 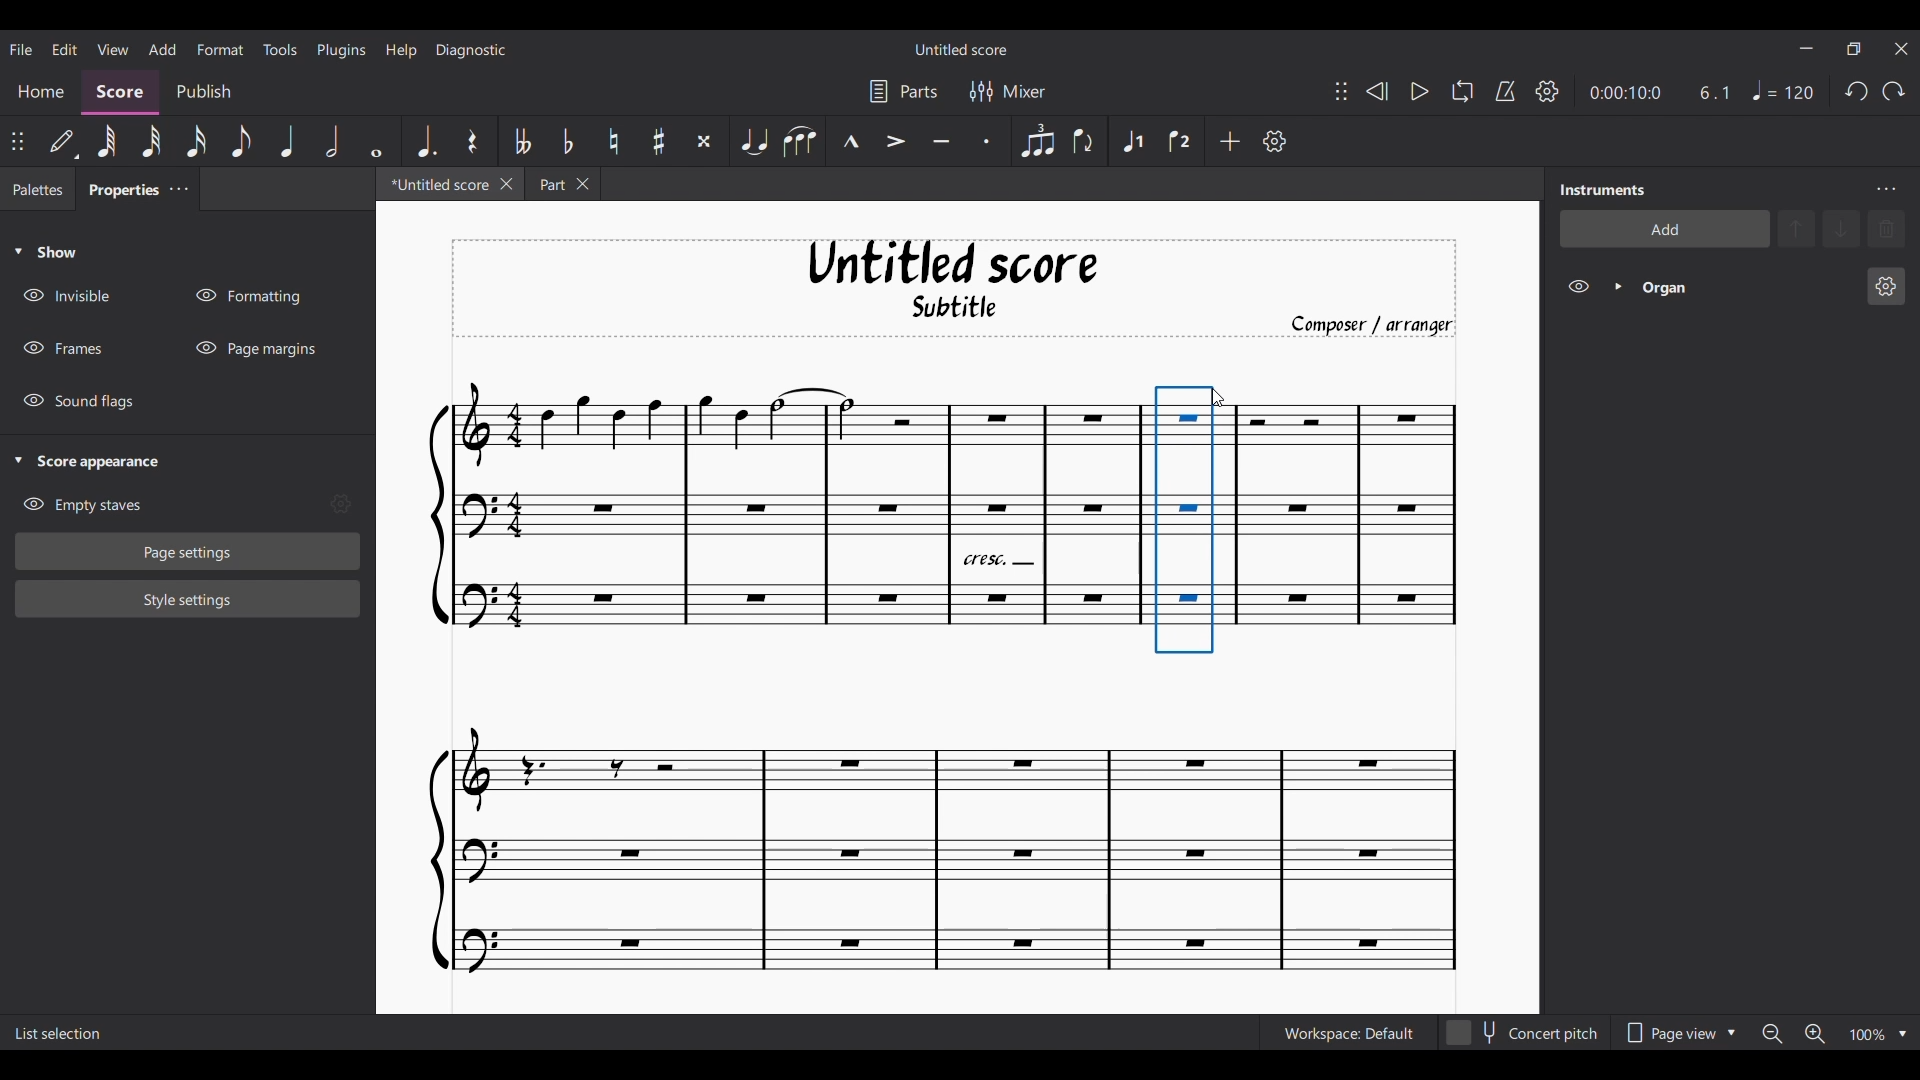 What do you see at coordinates (178, 188) in the screenshot?
I see `Close/Undock Properties tab` at bounding box center [178, 188].